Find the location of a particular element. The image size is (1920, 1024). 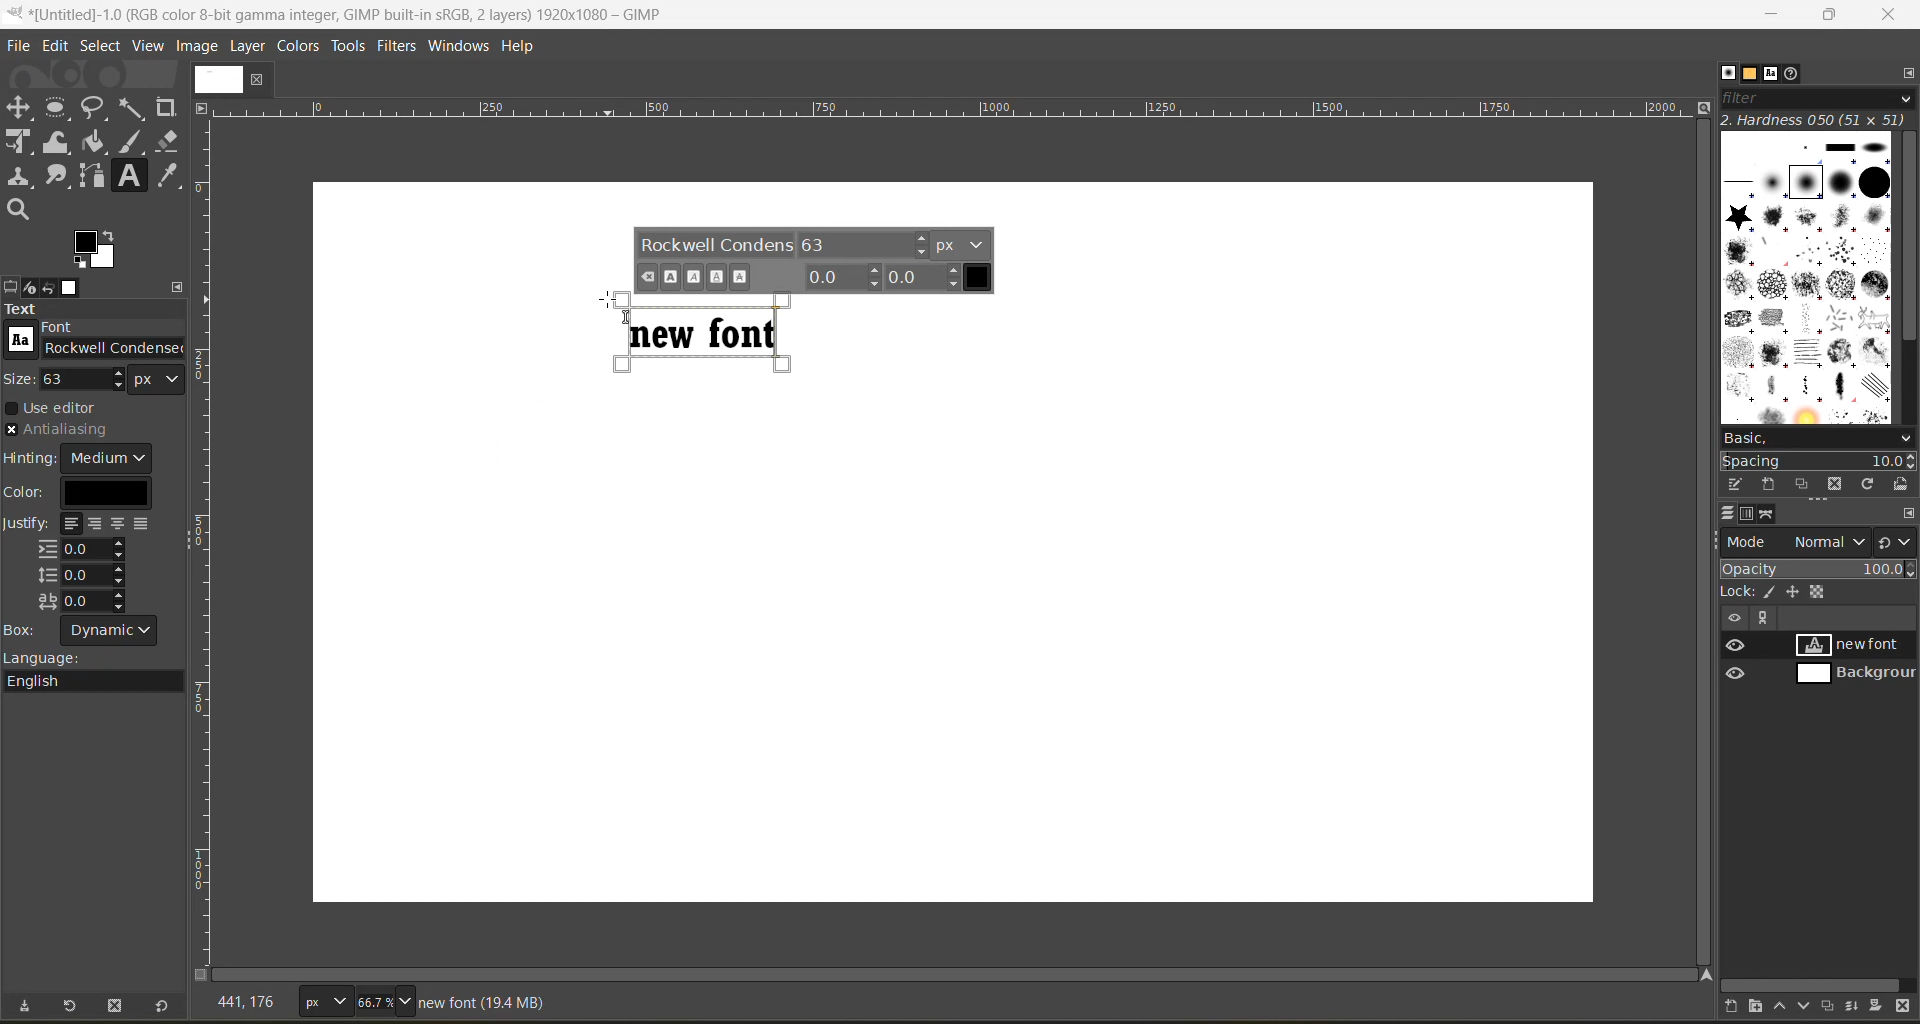

close is located at coordinates (1894, 15).